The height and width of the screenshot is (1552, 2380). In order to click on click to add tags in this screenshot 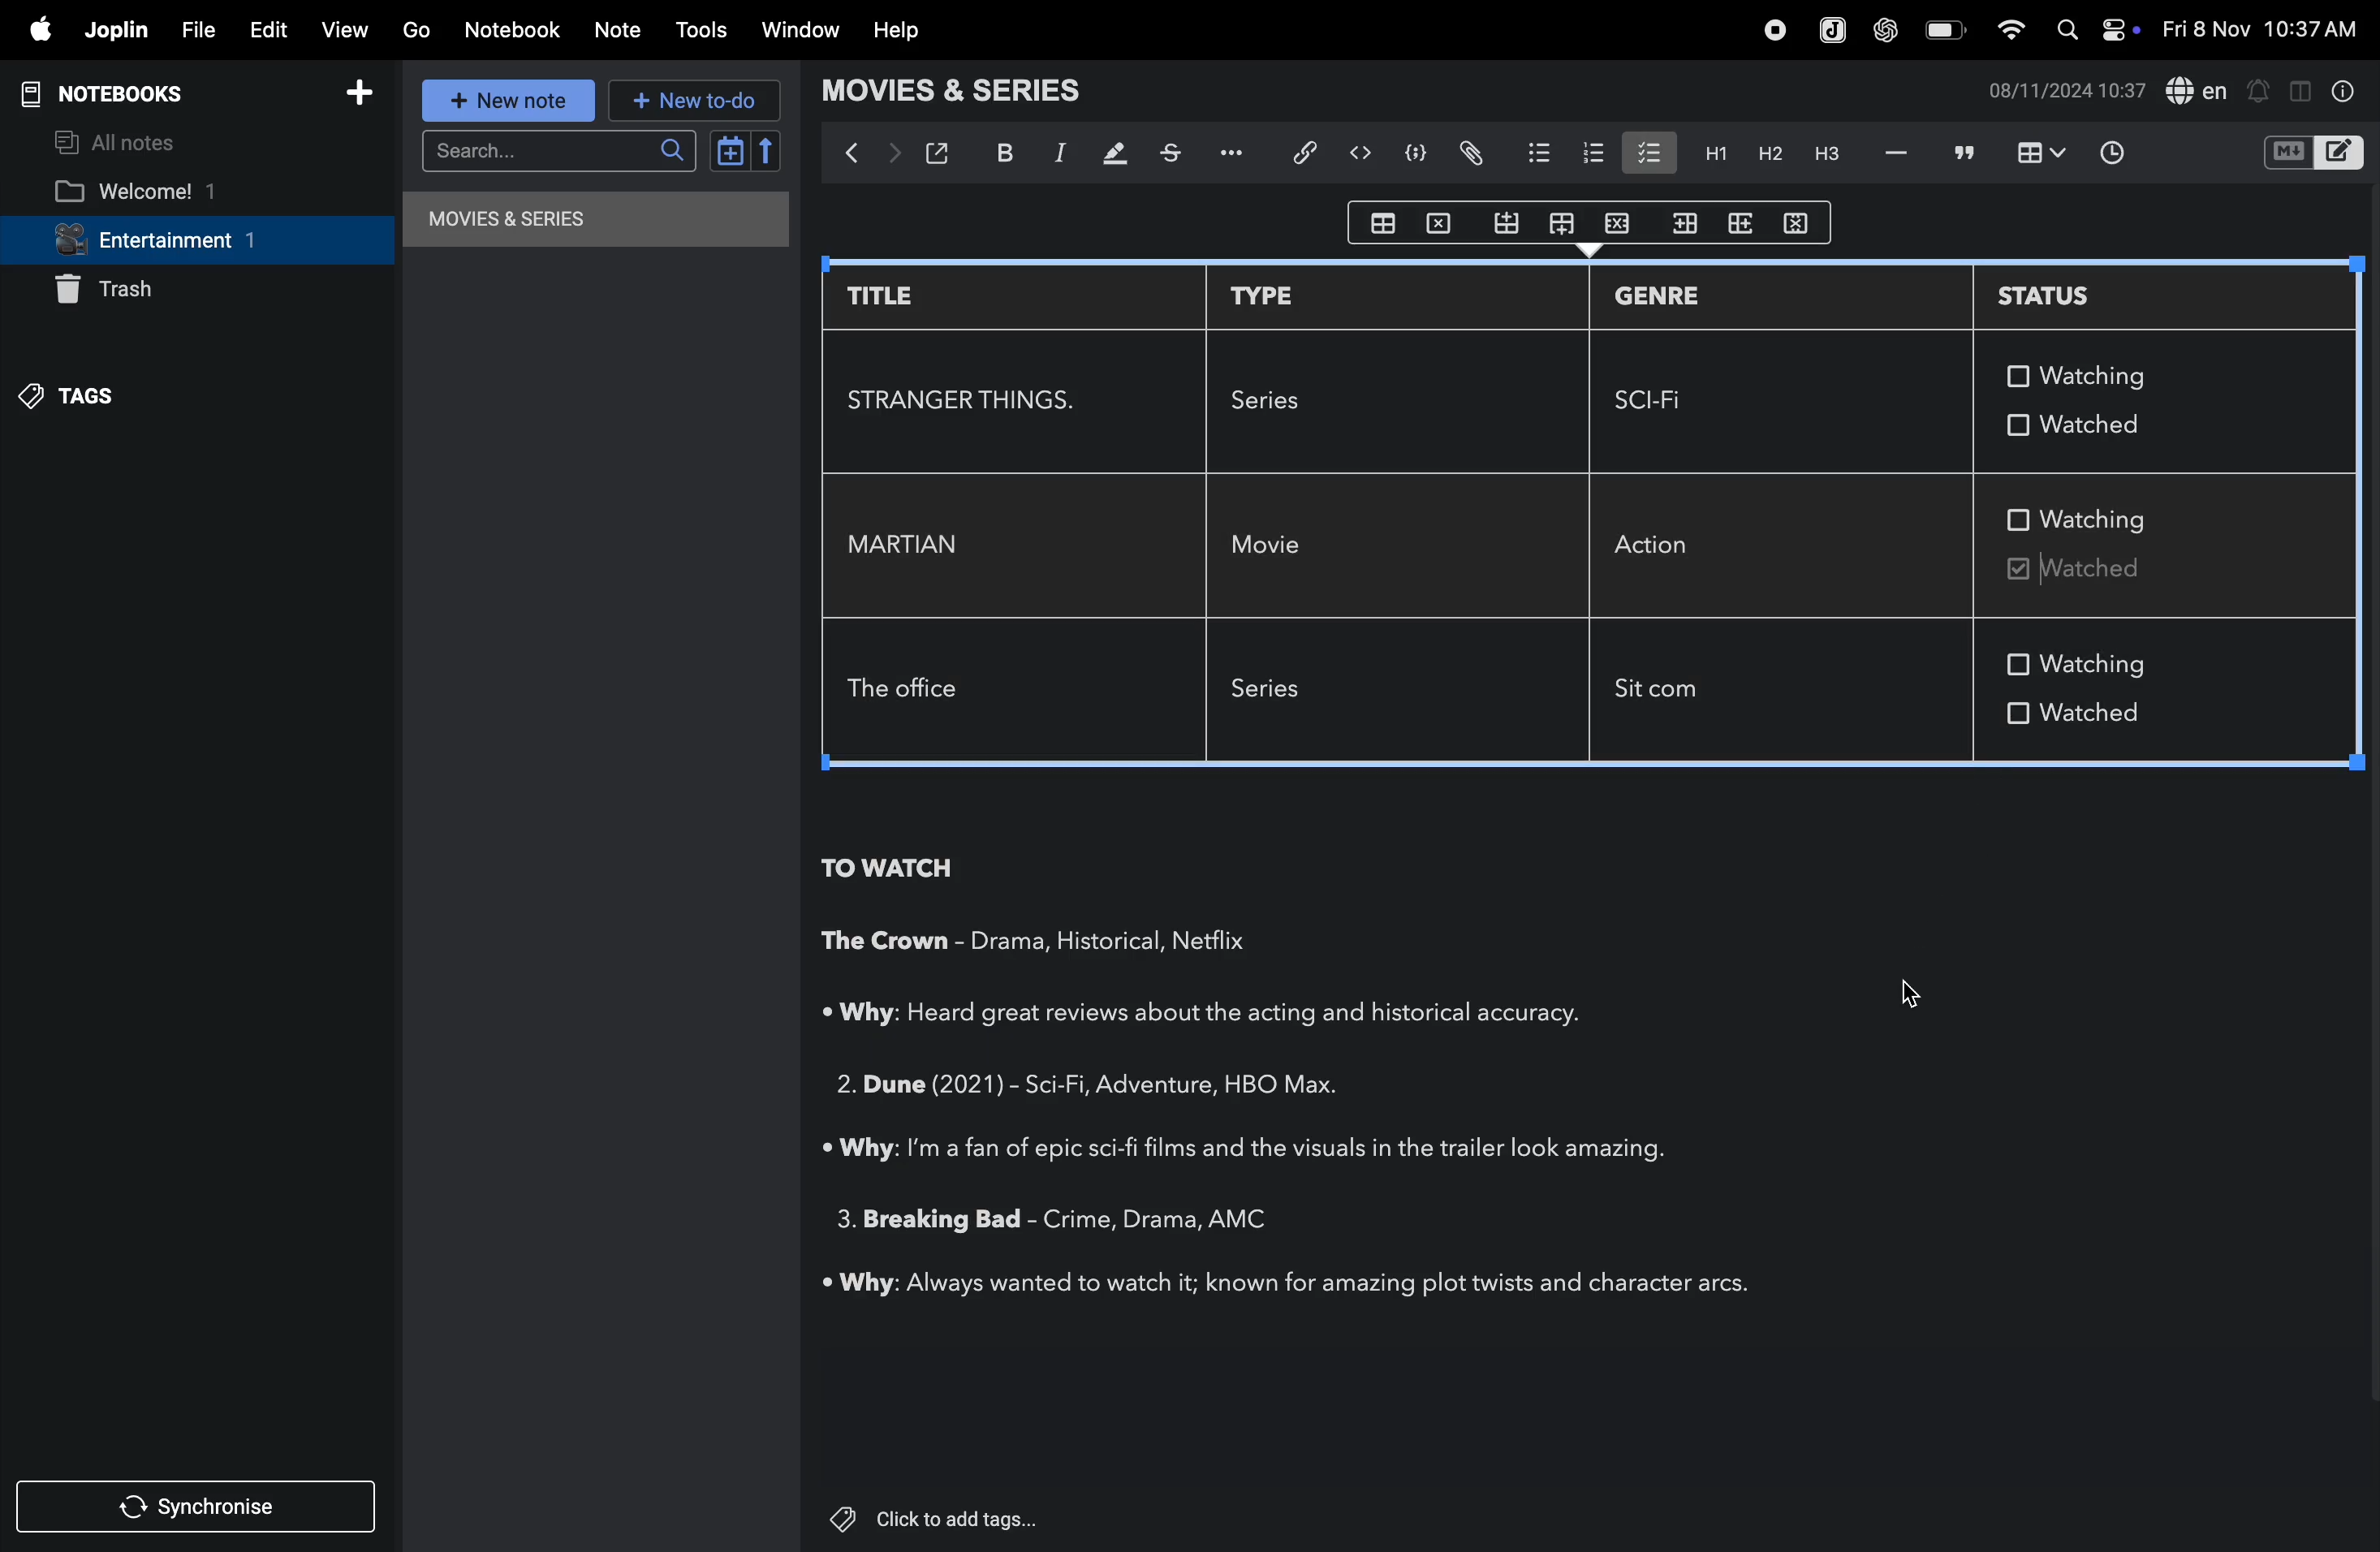, I will do `click(939, 1519)`.